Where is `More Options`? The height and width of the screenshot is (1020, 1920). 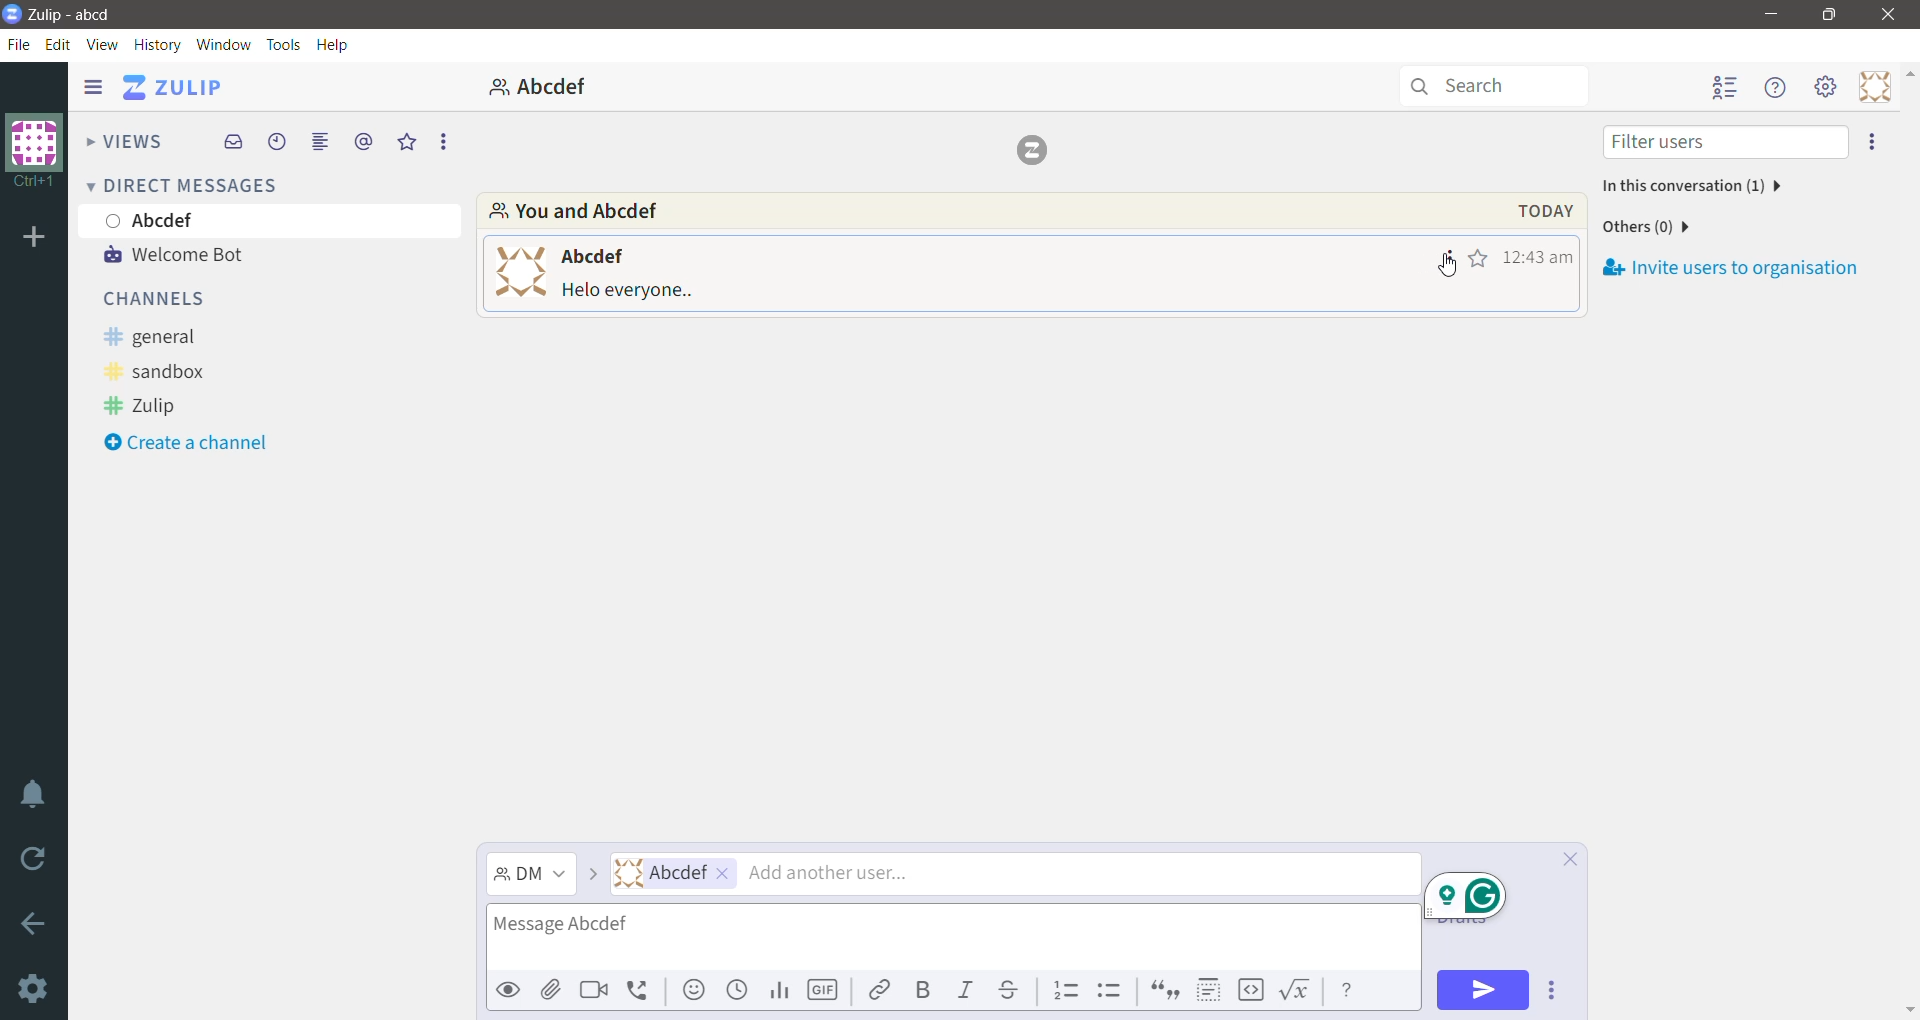 More Options is located at coordinates (442, 141).